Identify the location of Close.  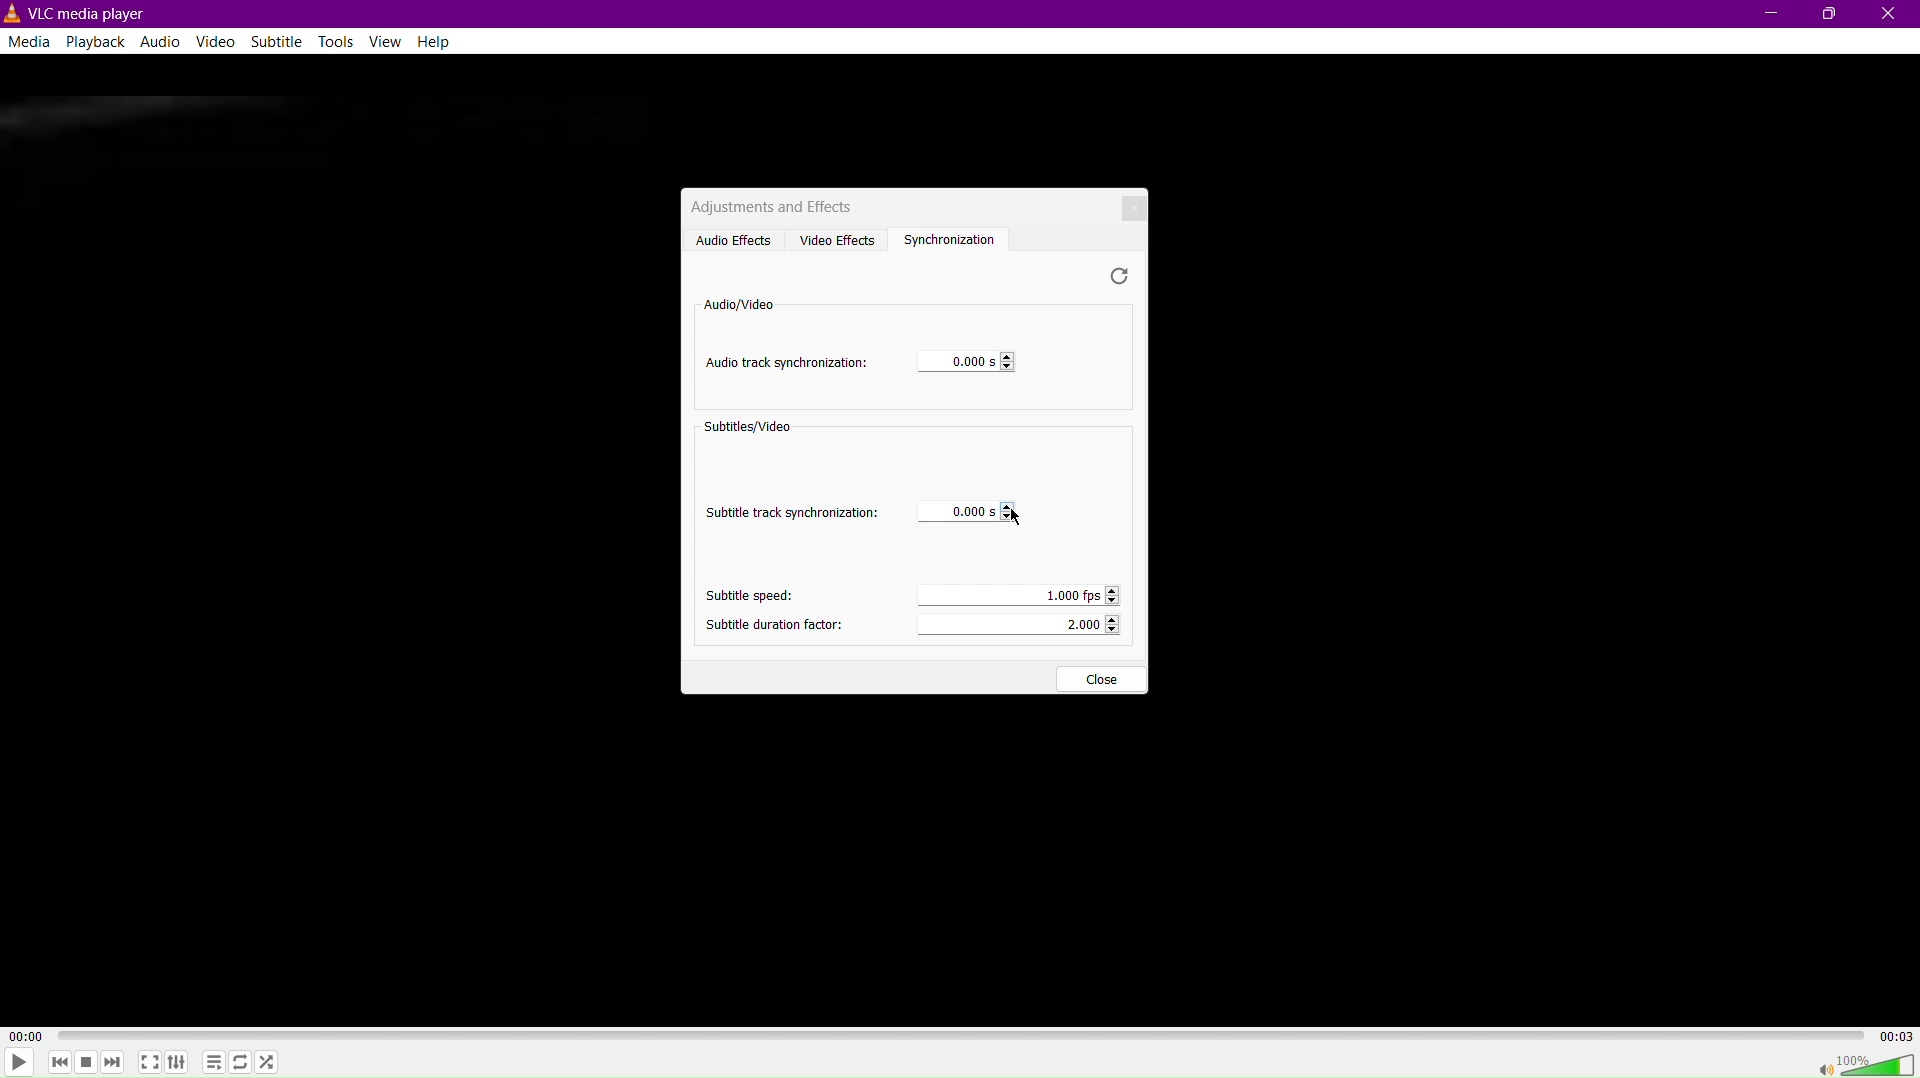
(1100, 680).